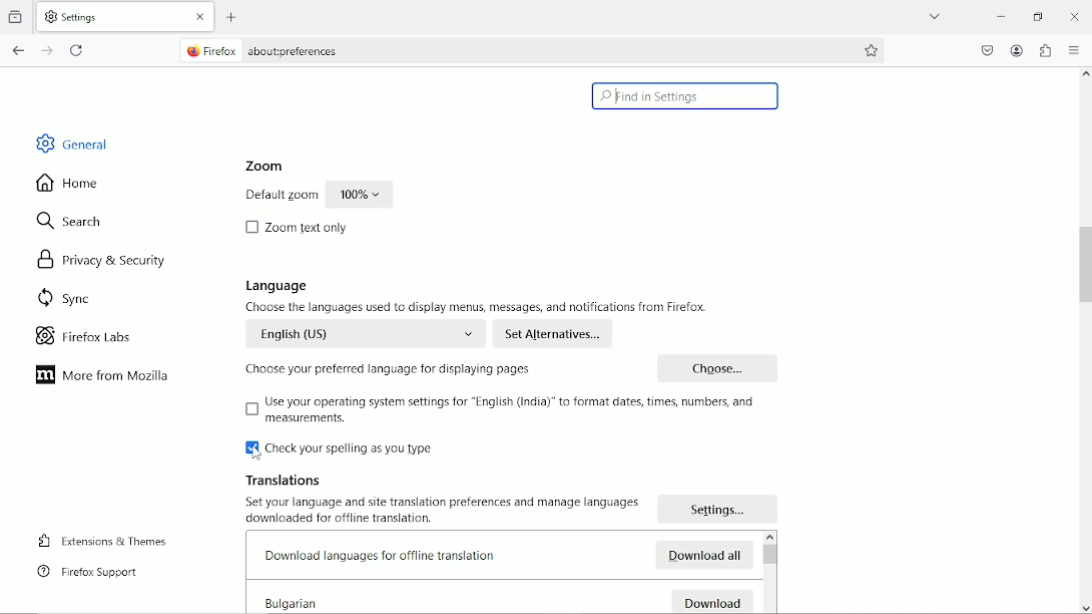 This screenshot has width=1092, height=614. I want to click on Downlod languages for offline translation., so click(378, 558).